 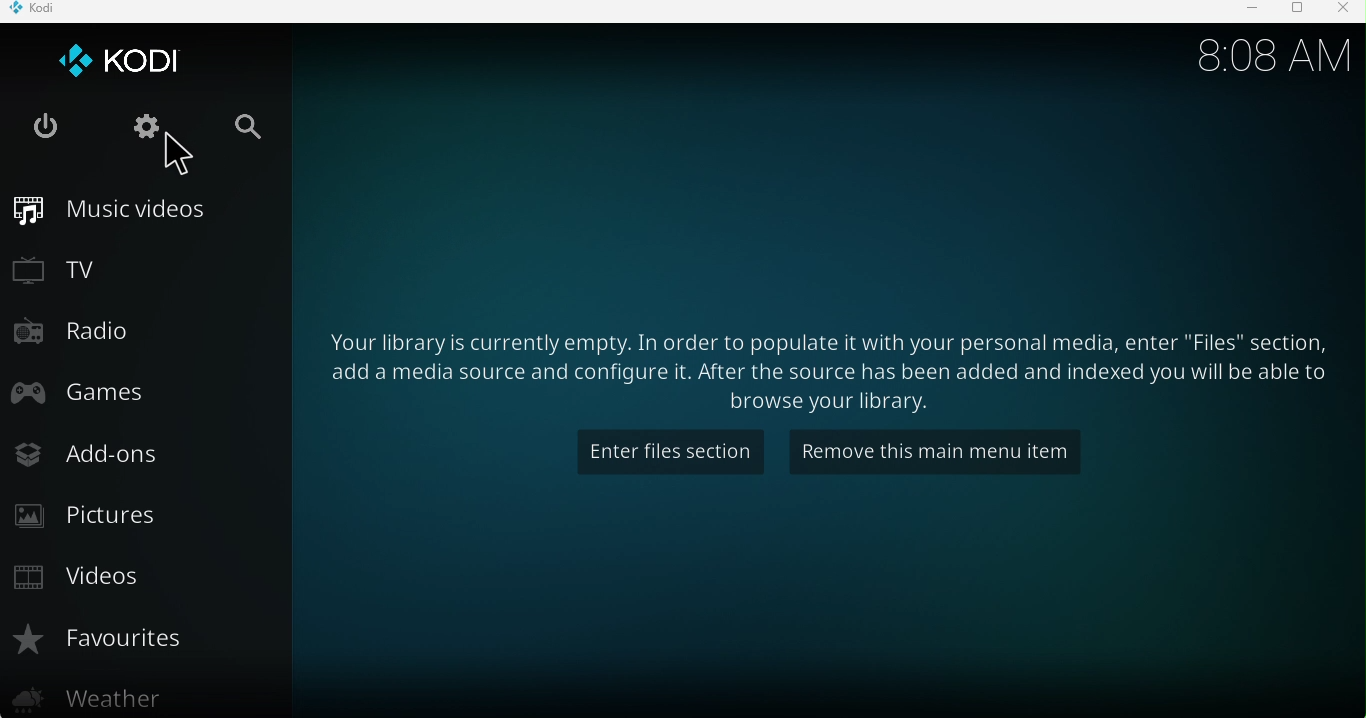 What do you see at coordinates (115, 517) in the screenshot?
I see `Pictures` at bounding box center [115, 517].